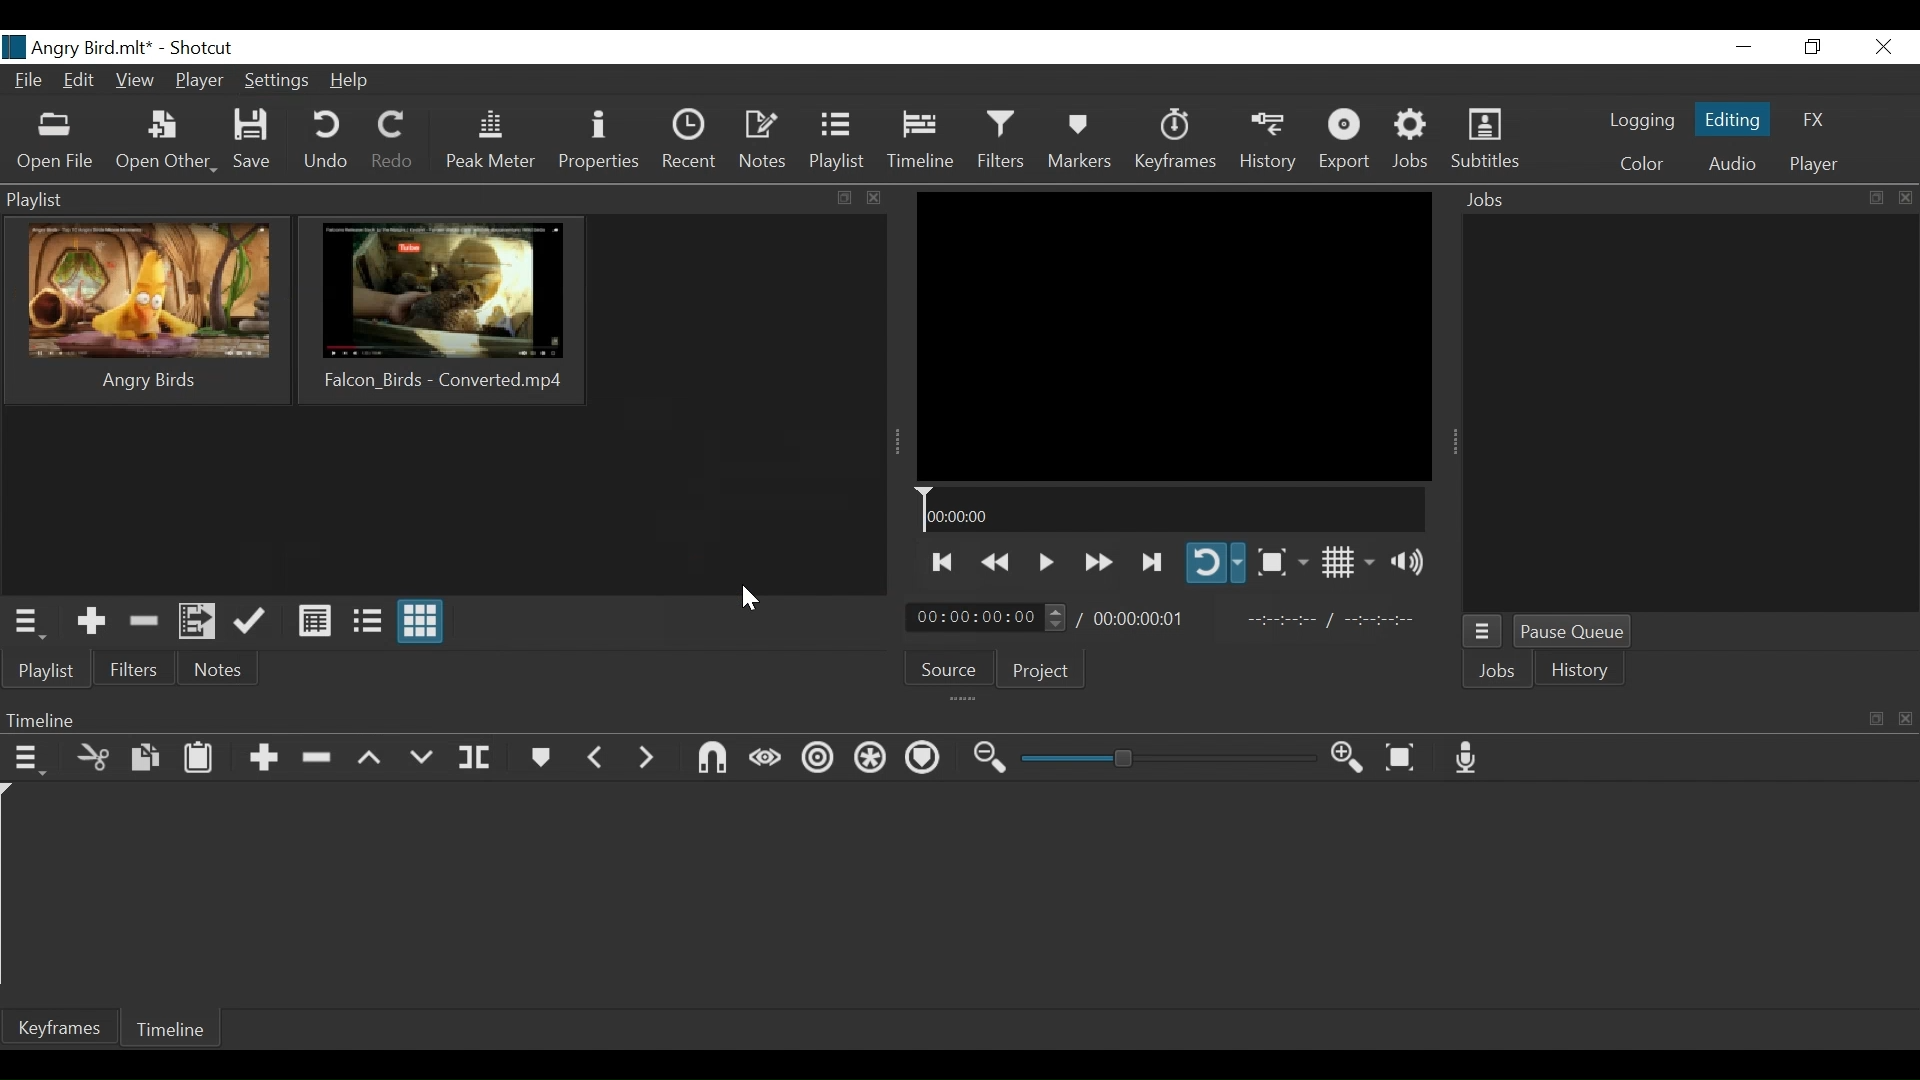 The image size is (1920, 1080). I want to click on Add files to the playlist, so click(197, 622).